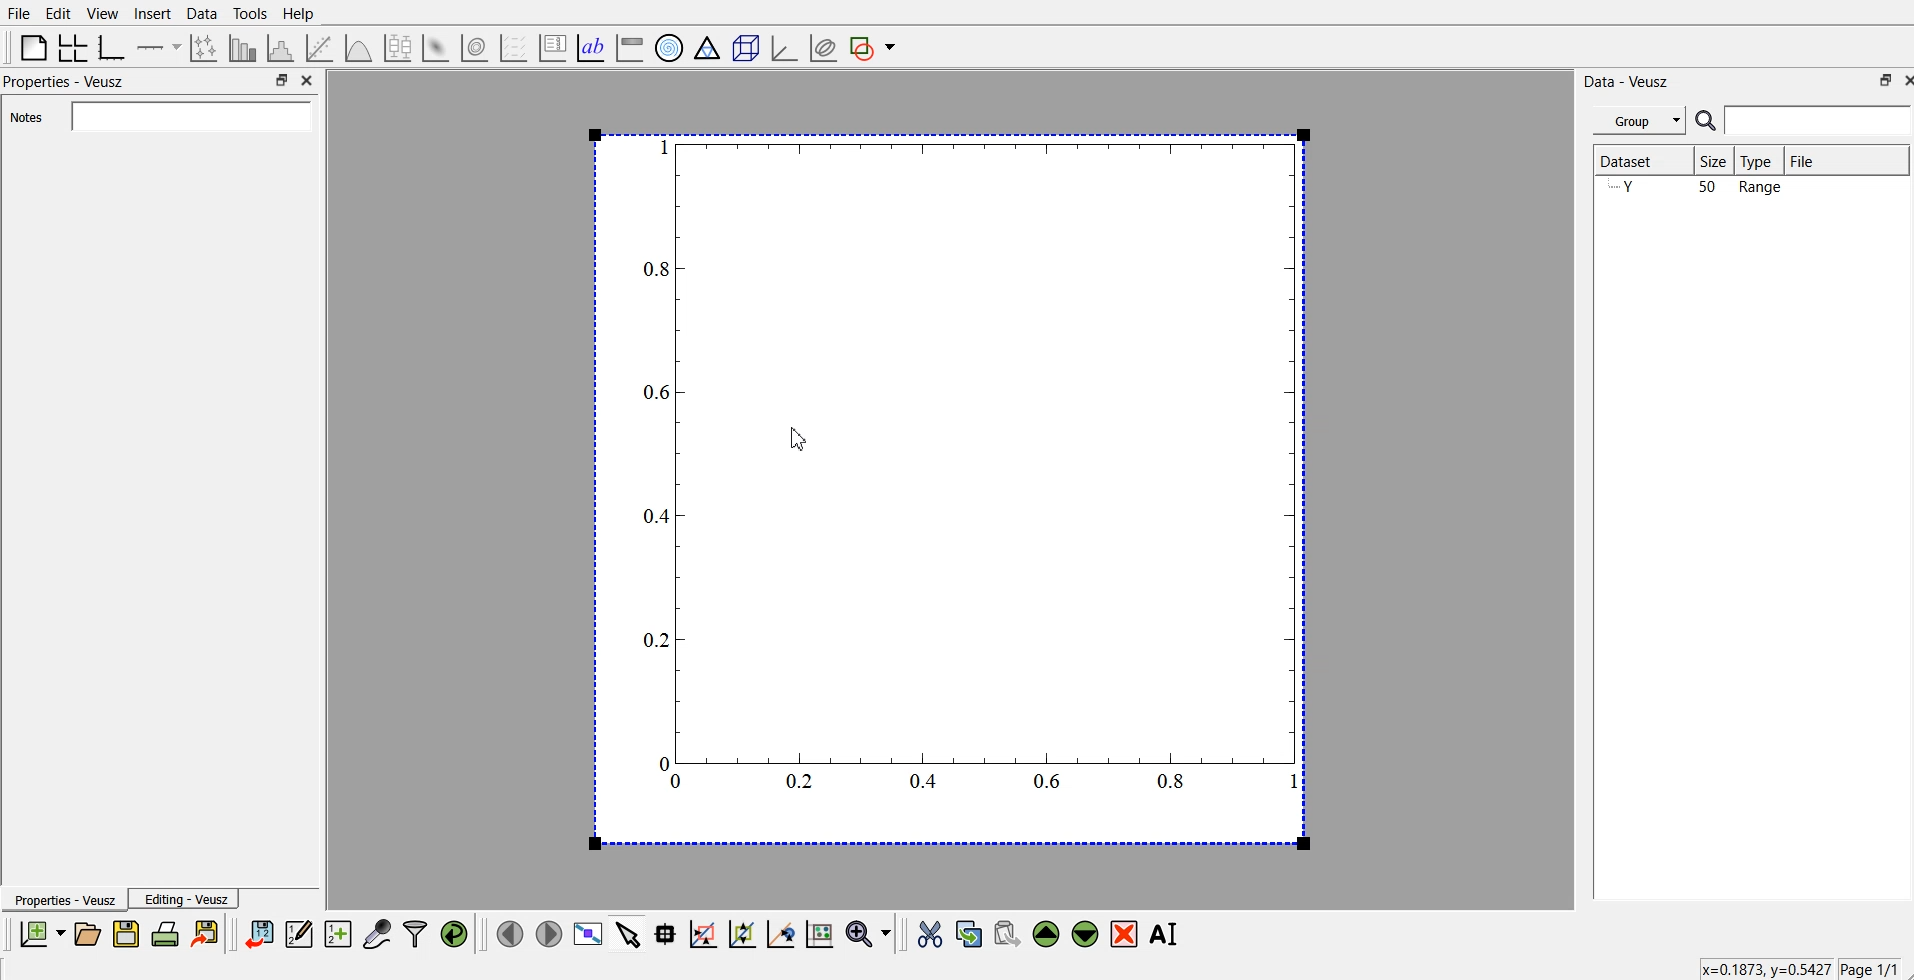  I want to click on Properties - Veusz, so click(66, 900).